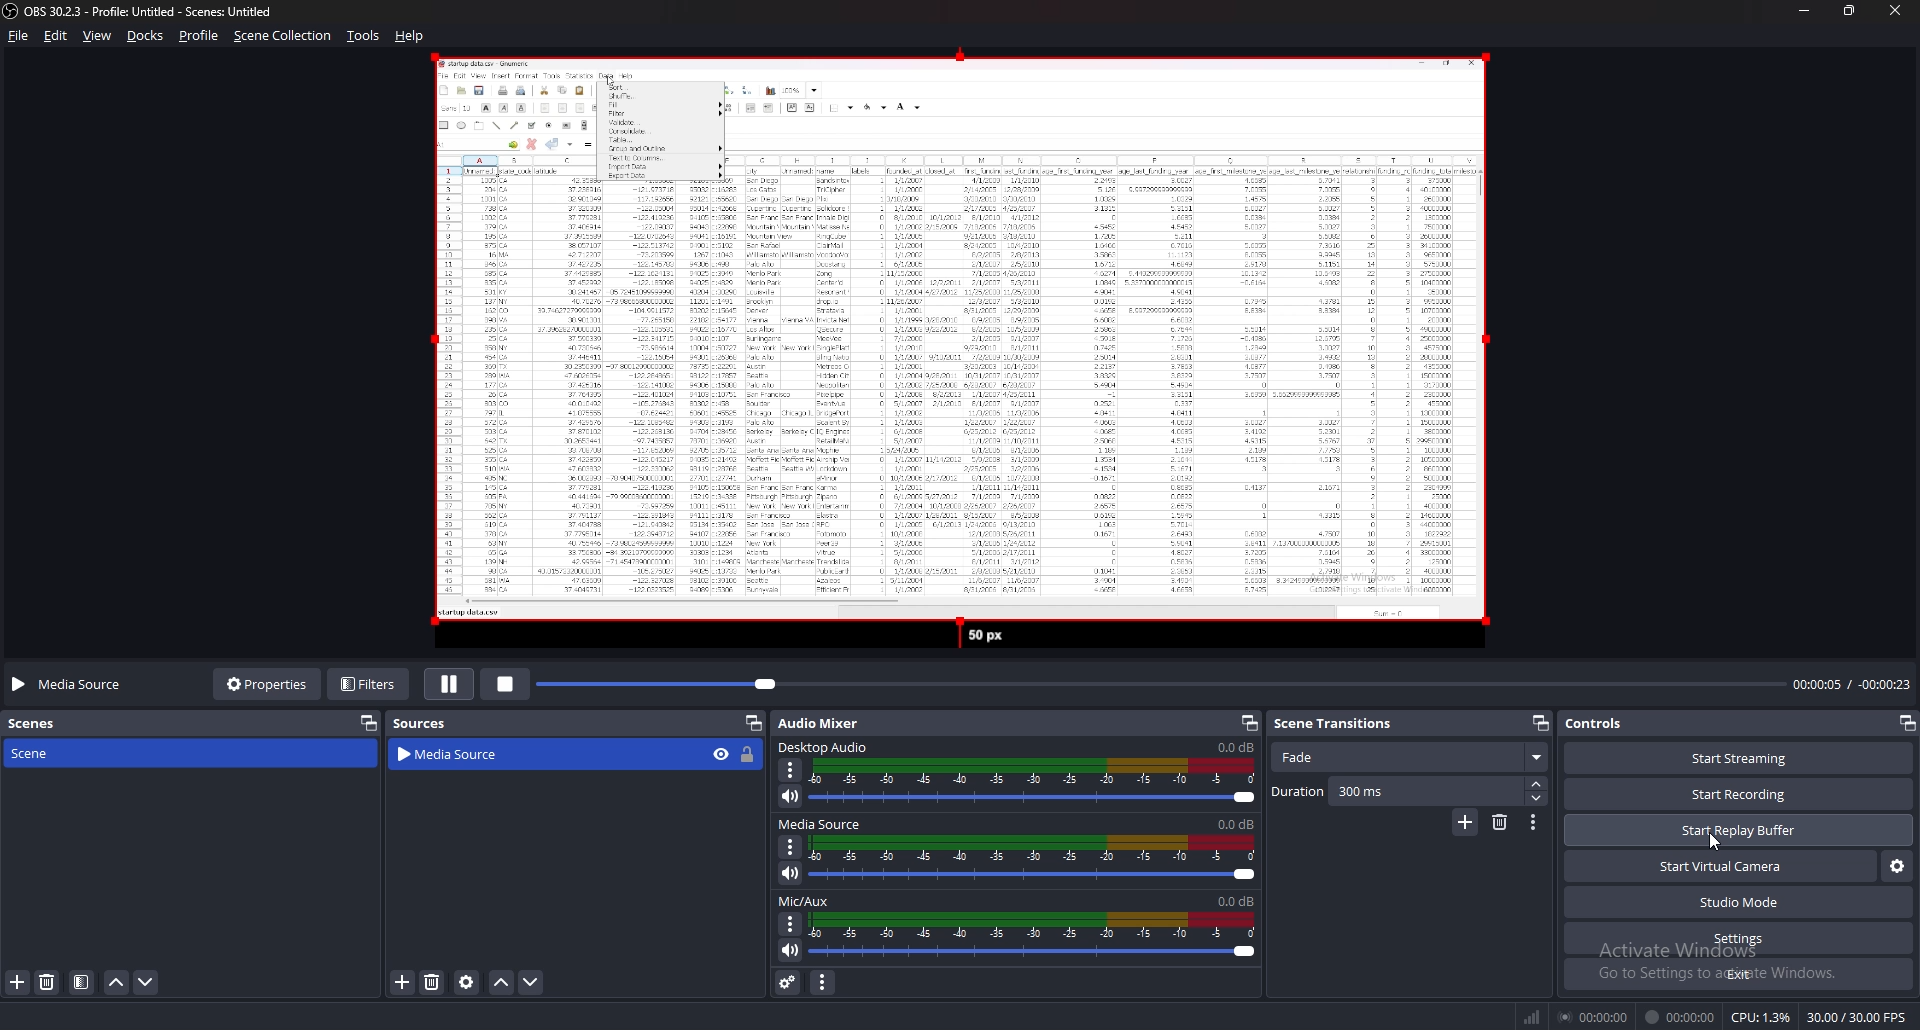 This screenshot has width=1920, height=1030. I want to click on options, so click(793, 846).